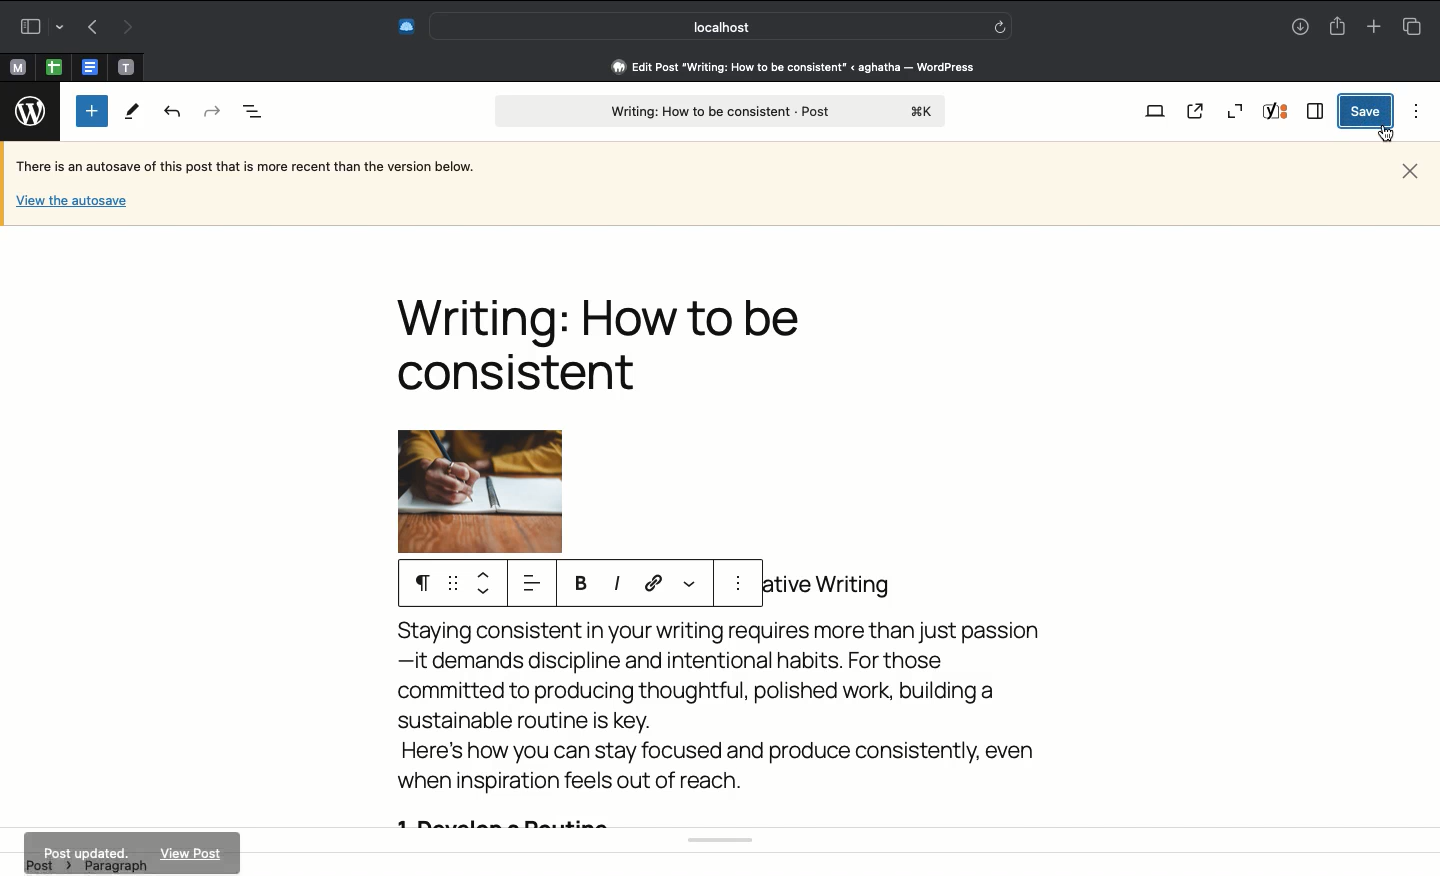  What do you see at coordinates (417, 582) in the screenshot?
I see `Paragraph` at bounding box center [417, 582].